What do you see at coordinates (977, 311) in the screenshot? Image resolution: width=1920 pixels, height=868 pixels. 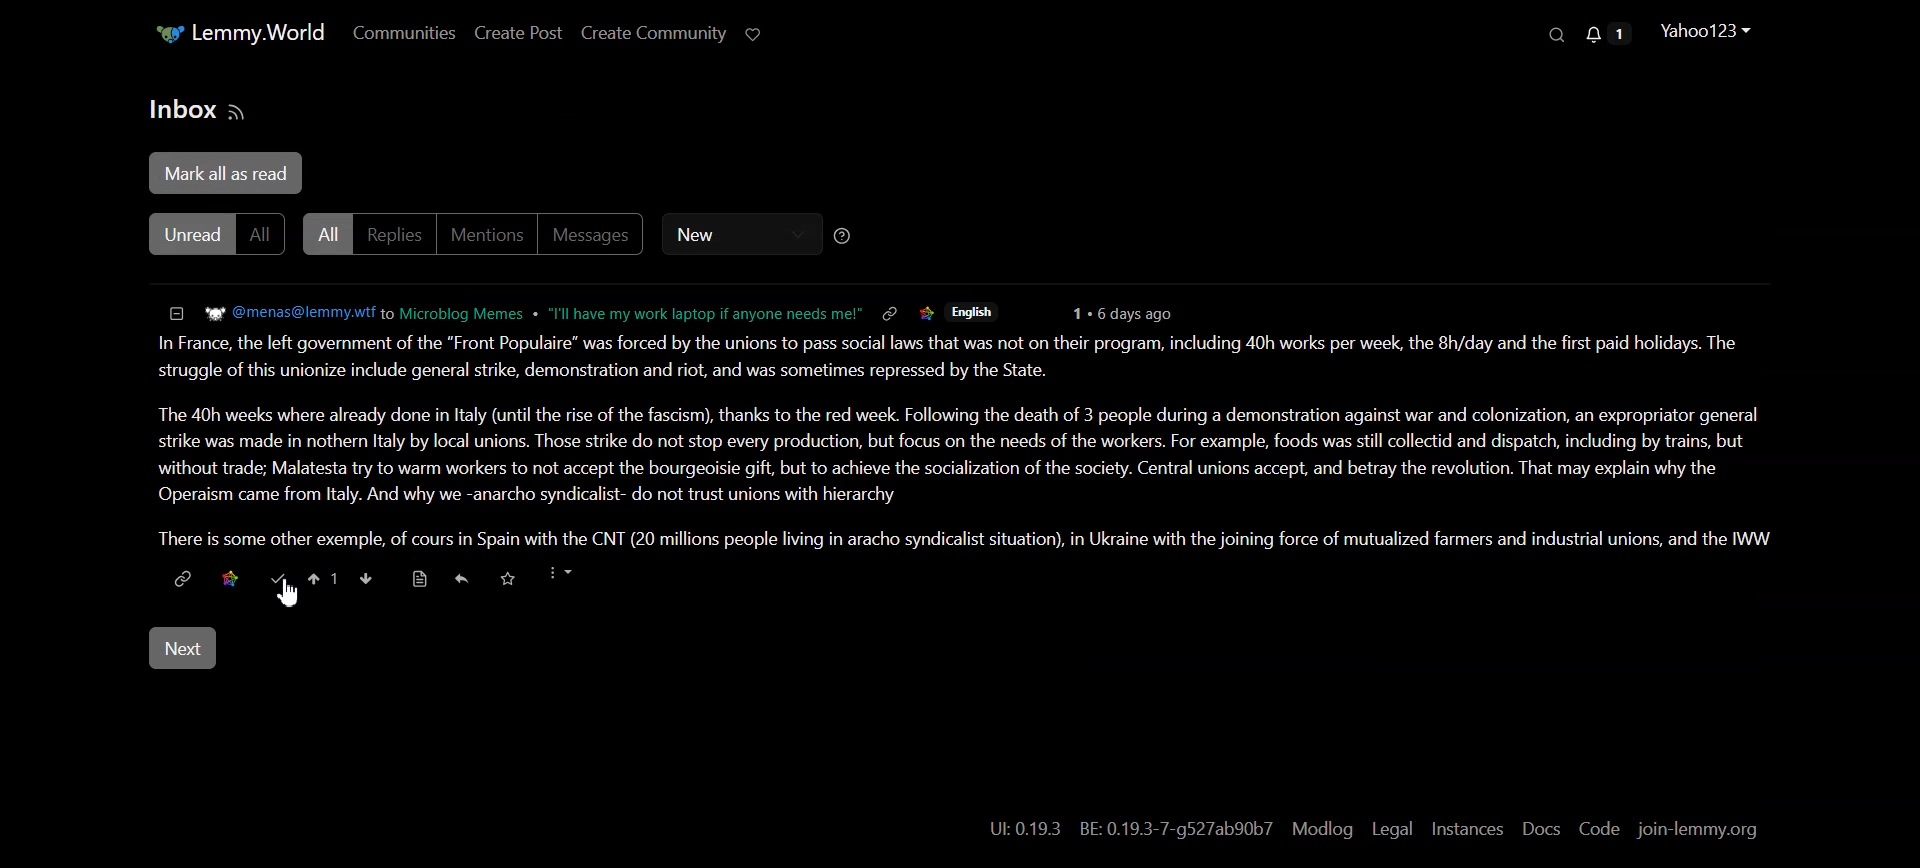 I see `English` at bounding box center [977, 311].